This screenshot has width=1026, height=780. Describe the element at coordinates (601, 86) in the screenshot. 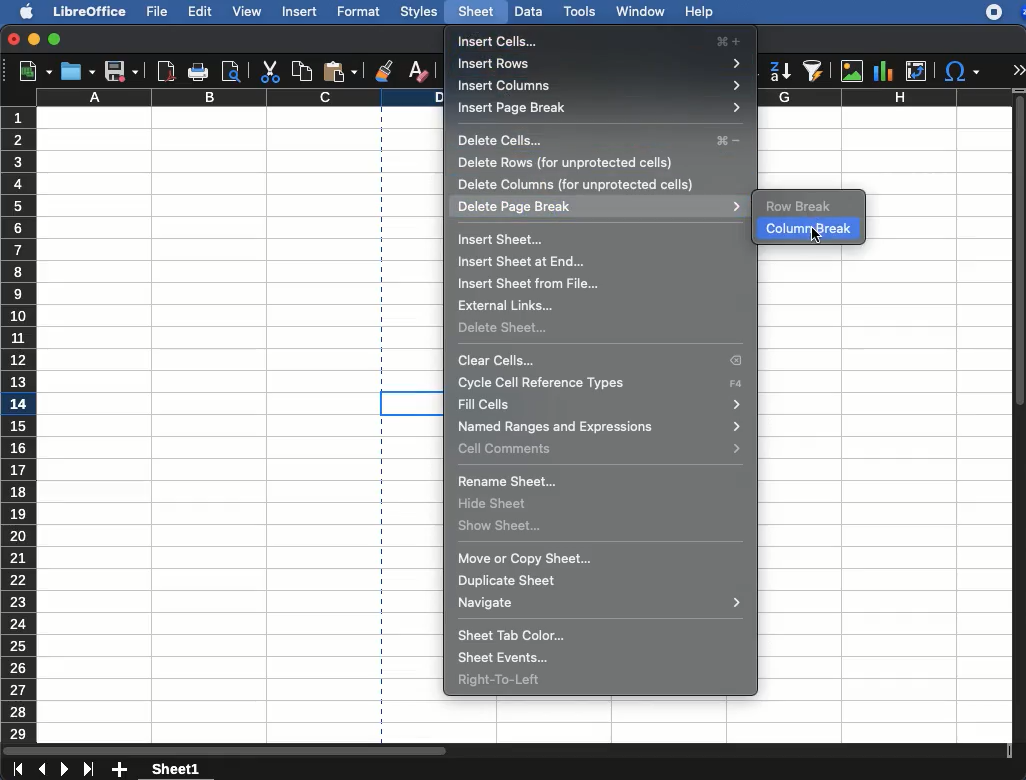

I see `insert columns` at that location.